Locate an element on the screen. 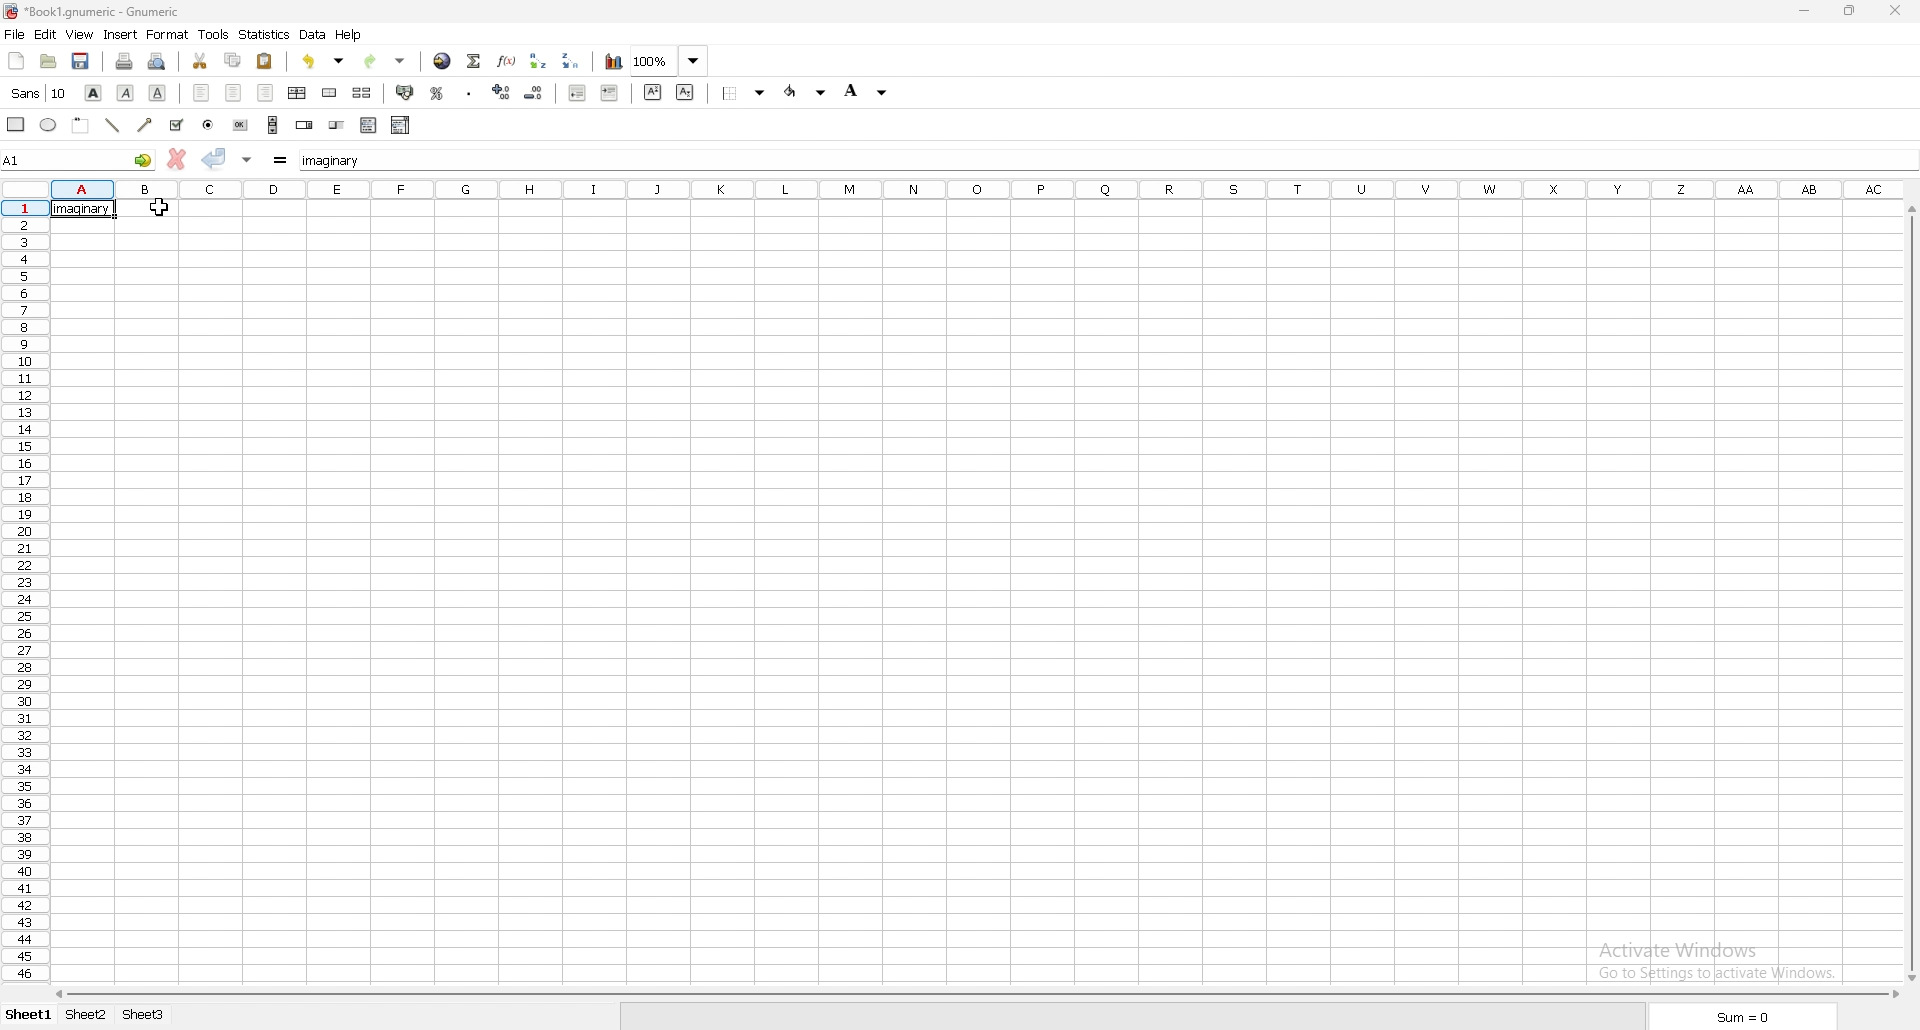 The image size is (1920, 1030). file is located at coordinates (15, 34).